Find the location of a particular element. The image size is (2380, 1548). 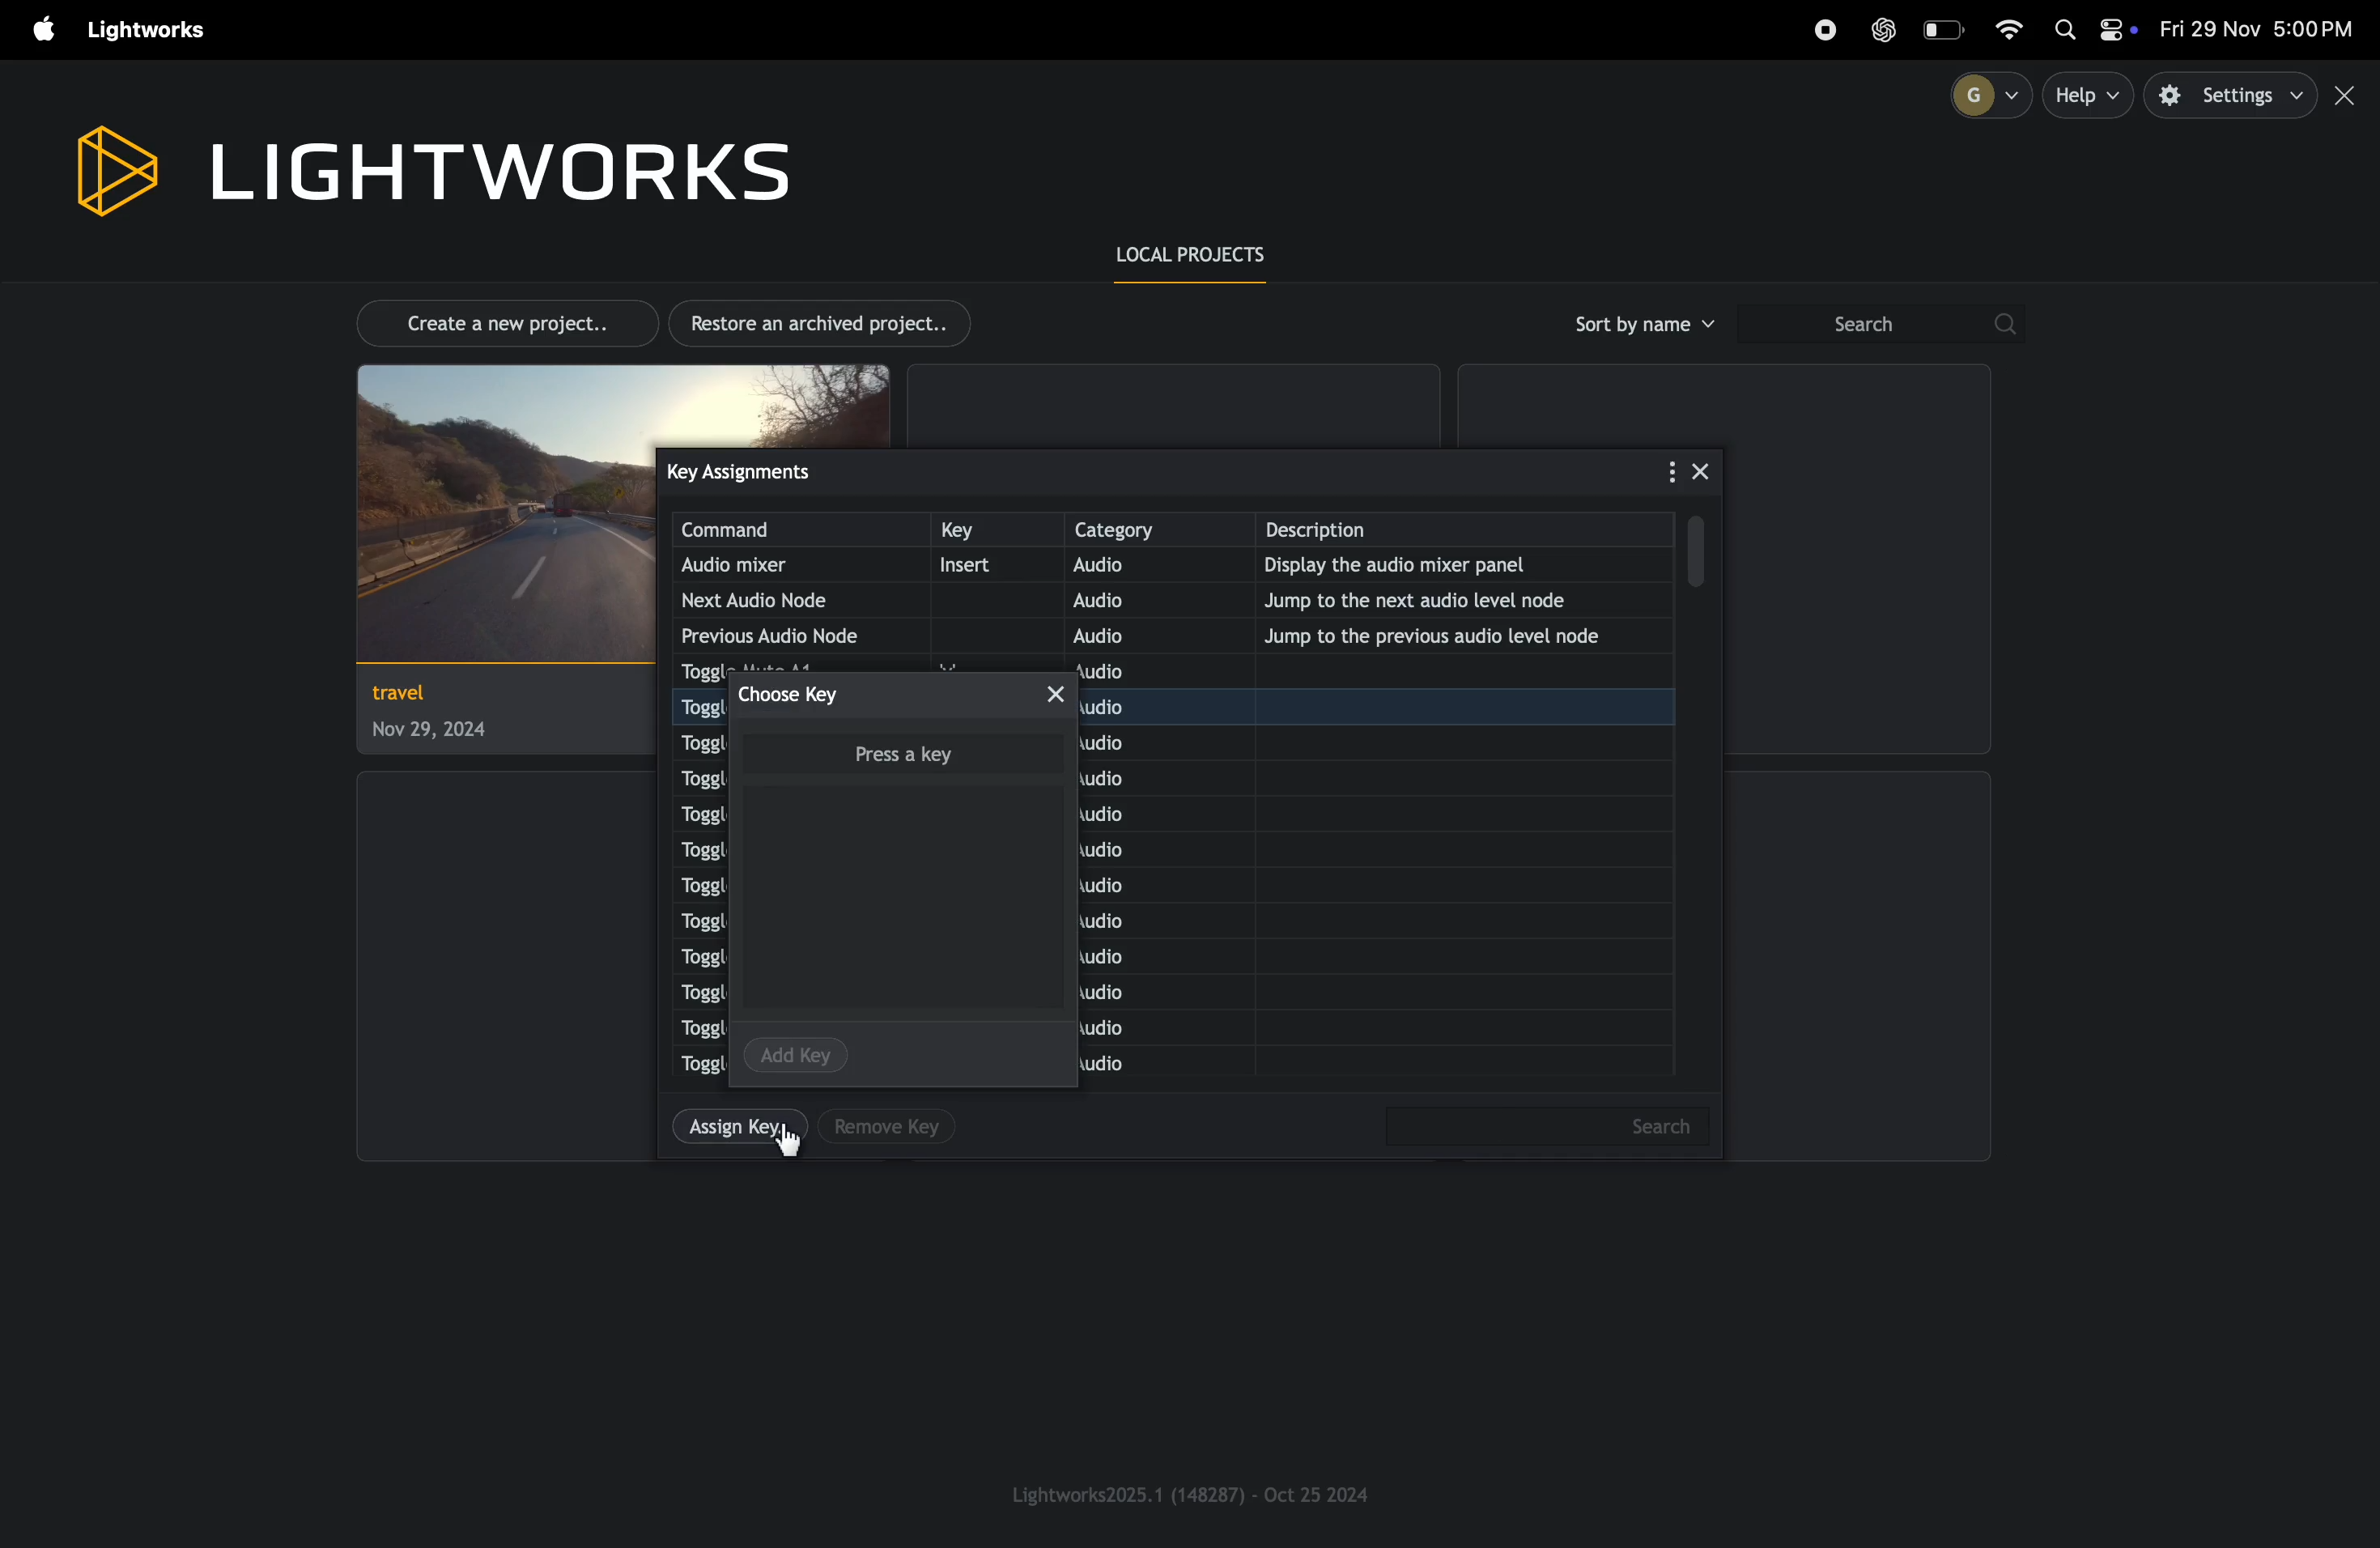

sort by name is located at coordinates (1641, 324).